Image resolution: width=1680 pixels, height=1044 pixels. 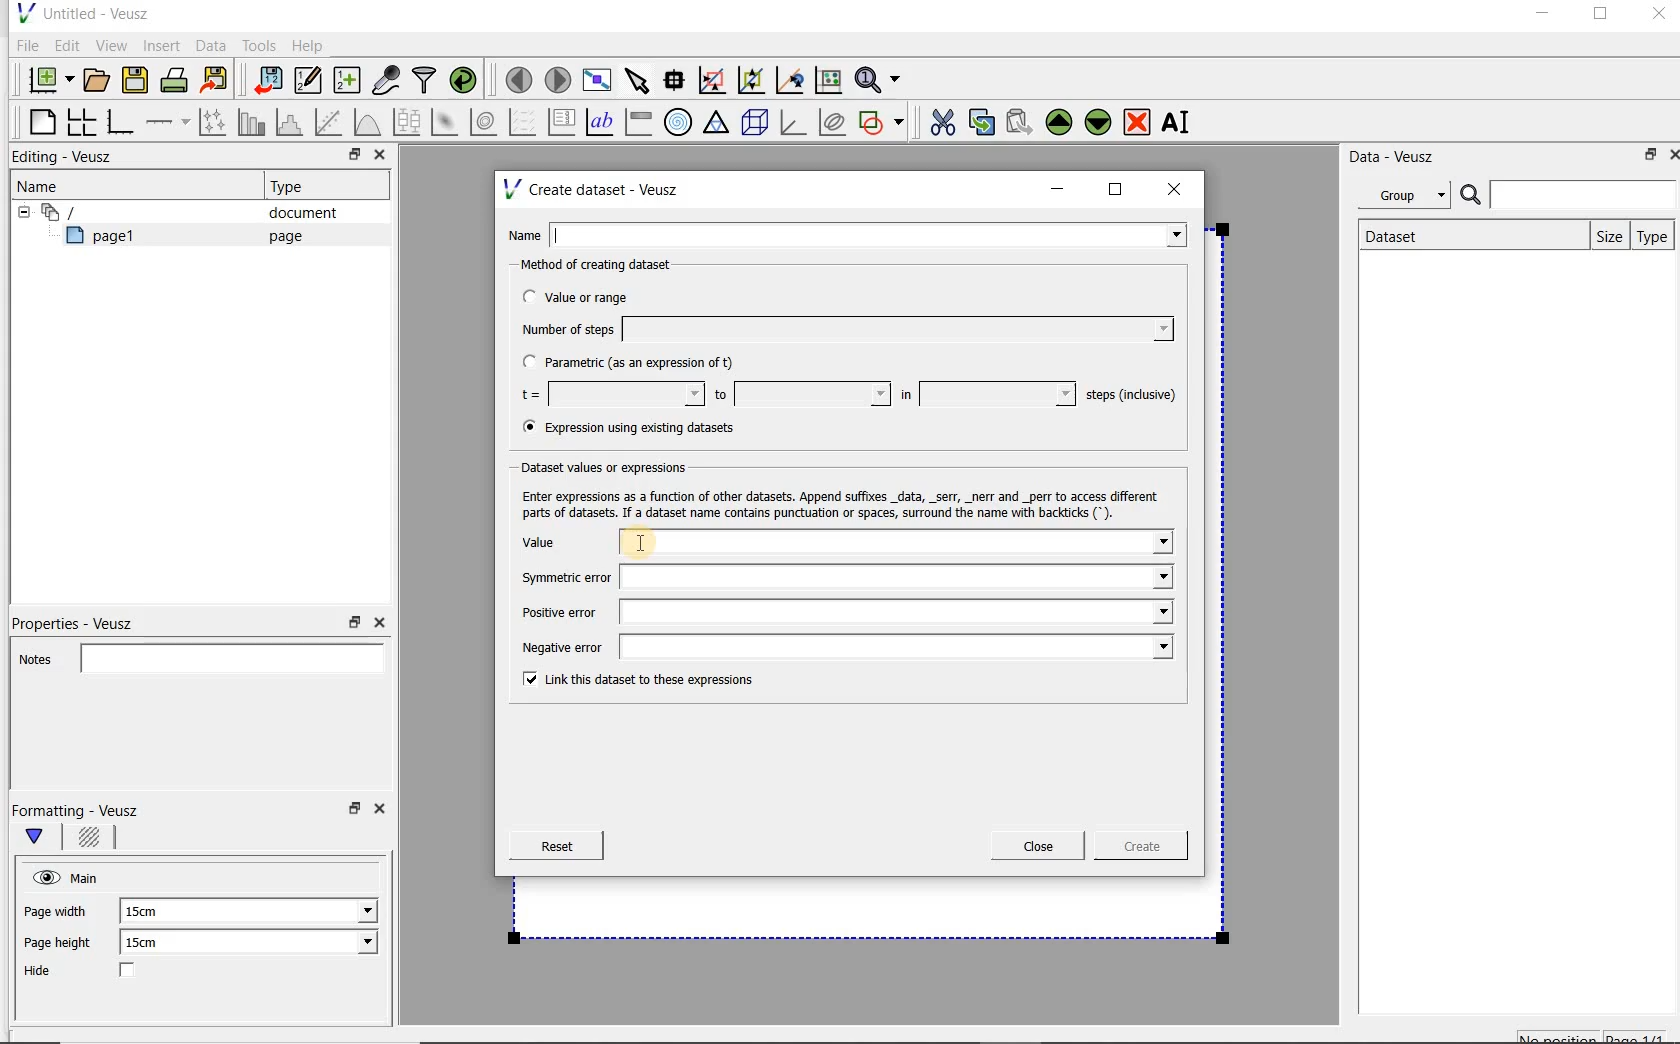 What do you see at coordinates (195, 656) in the screenshot?
I see `Notes` at bounding box center [195, 656].